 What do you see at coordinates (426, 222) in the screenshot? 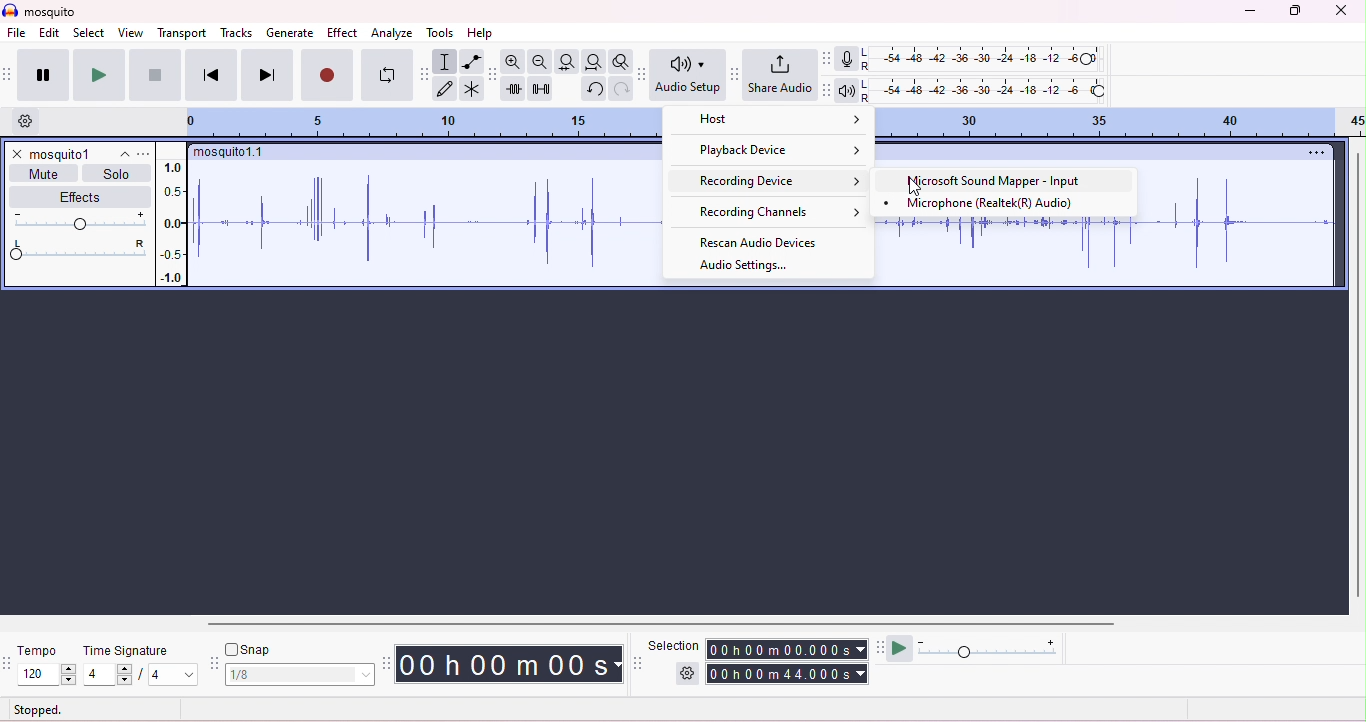
I see `waveform` at bounding box center [426, 222].